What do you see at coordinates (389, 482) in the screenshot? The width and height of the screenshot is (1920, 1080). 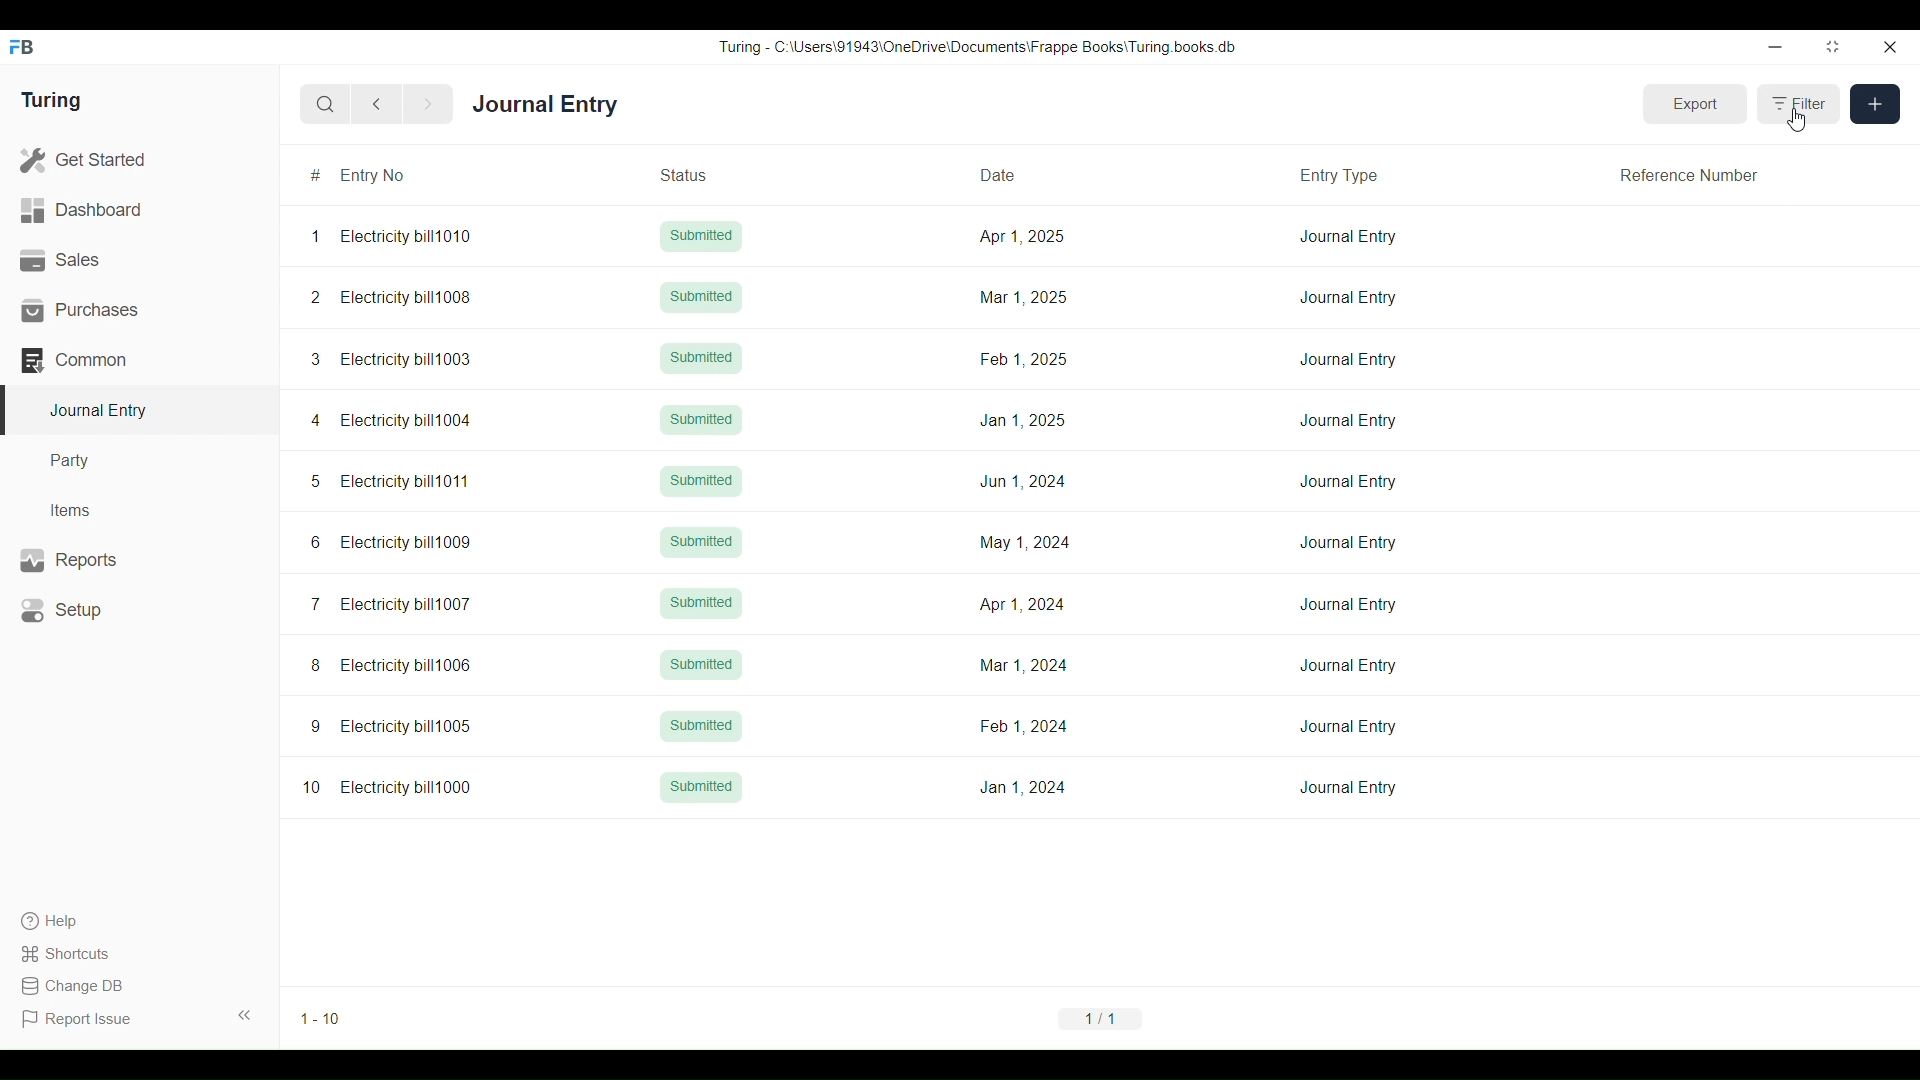 I see `5 Electricity bill1011` at bounding box center [389, 482].